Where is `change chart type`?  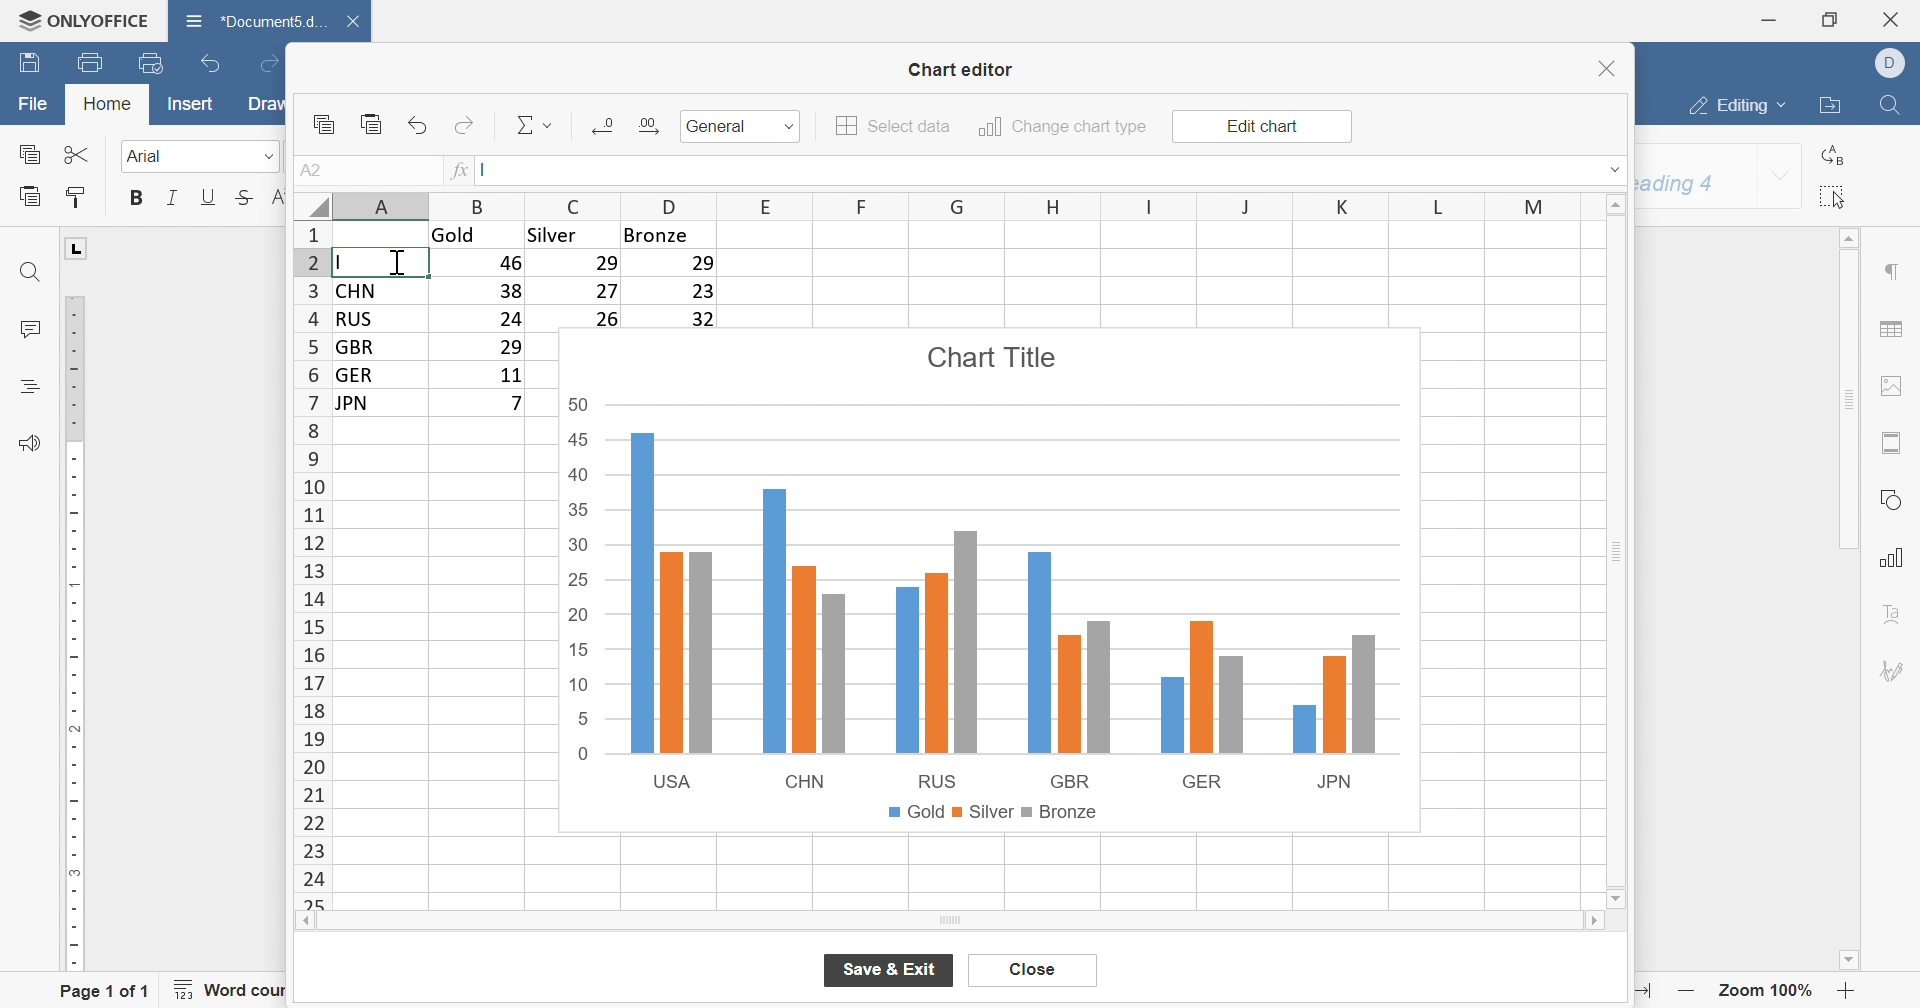 change chart type is located at coordinates (1062, 127).